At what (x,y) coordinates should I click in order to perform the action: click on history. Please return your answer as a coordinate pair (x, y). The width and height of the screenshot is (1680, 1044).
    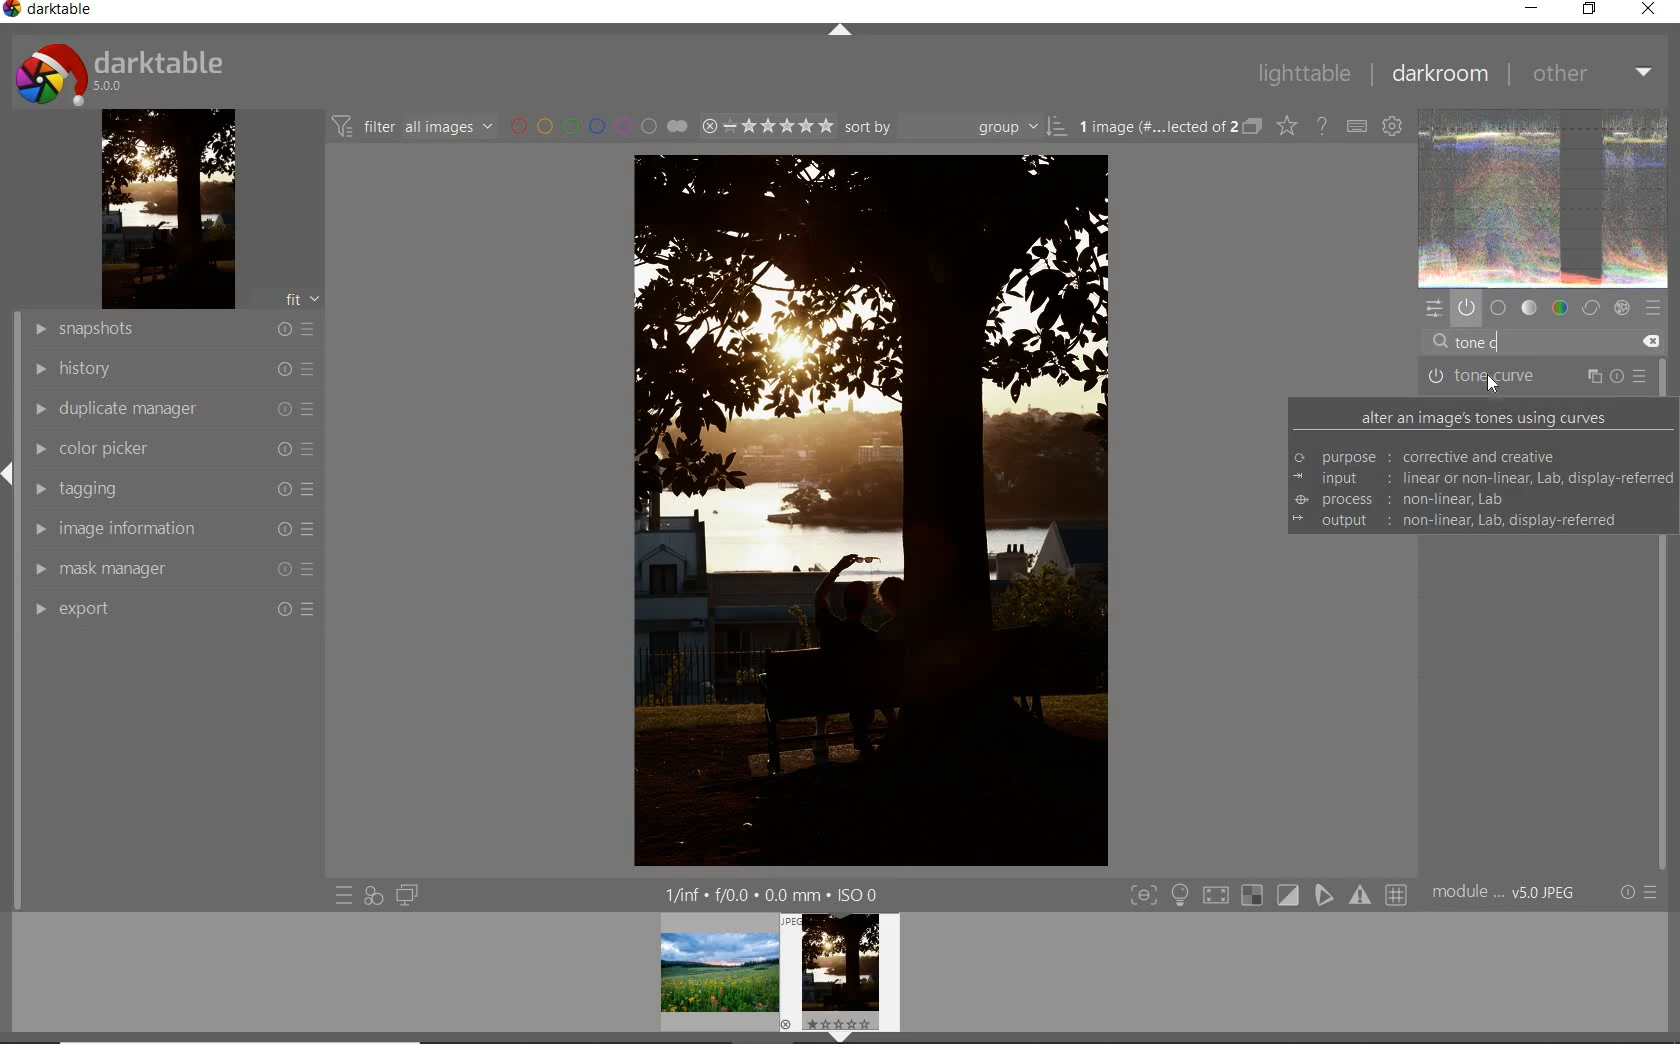
    Looking at the image, I should click on (168, 369).